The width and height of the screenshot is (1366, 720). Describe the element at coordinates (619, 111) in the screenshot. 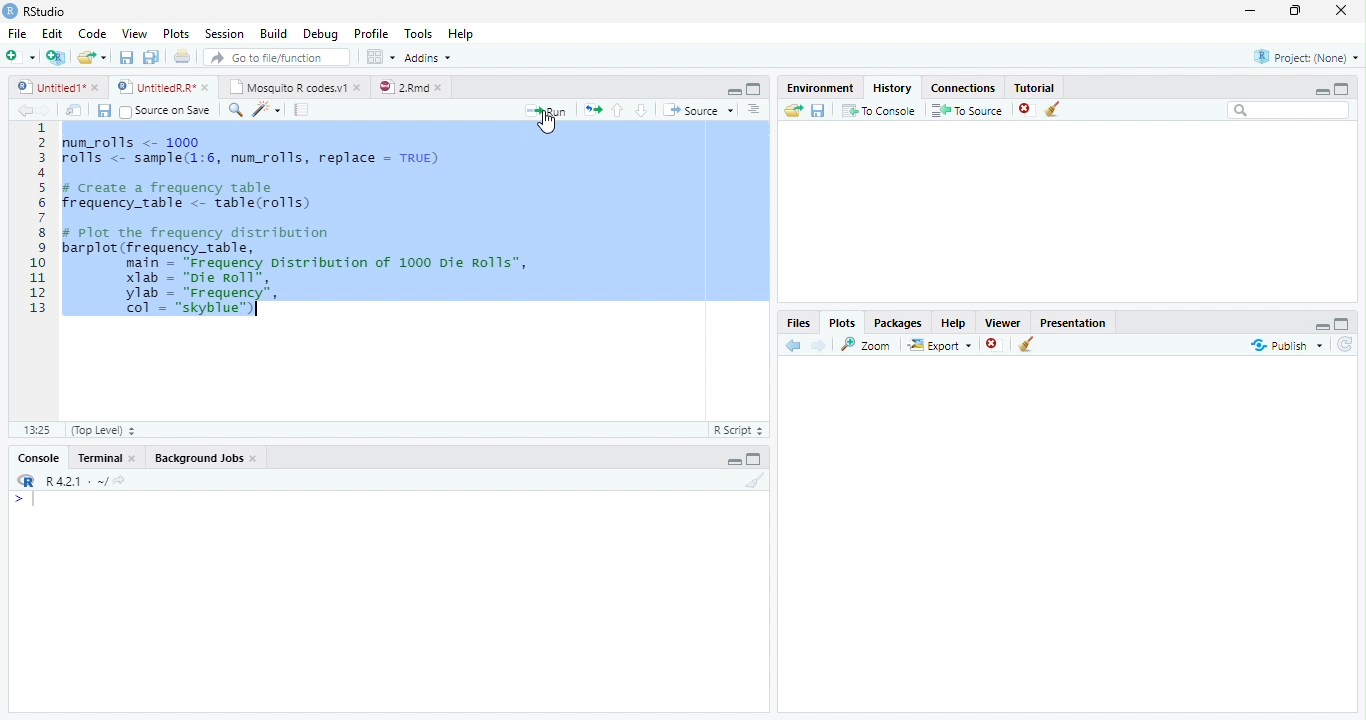

I see `Go to previous section of code` at that location.